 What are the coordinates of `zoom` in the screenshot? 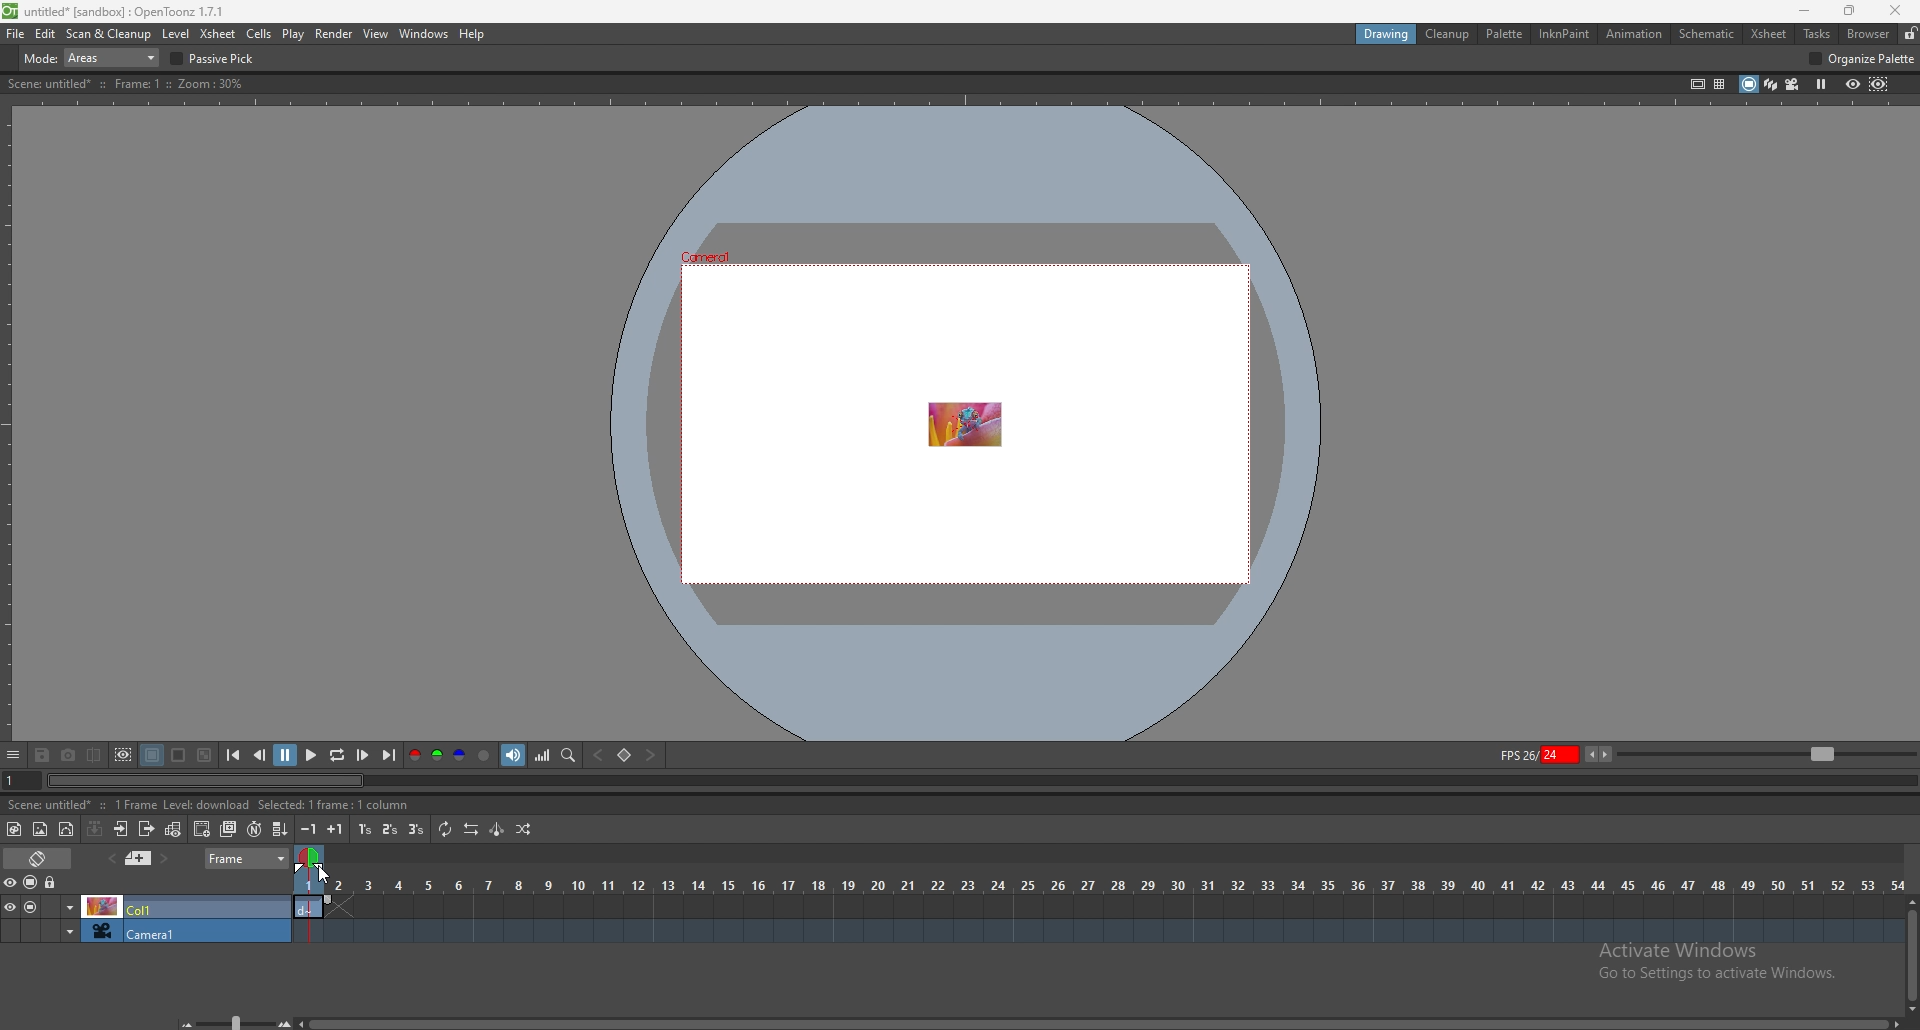 It's located at (228, 1020).